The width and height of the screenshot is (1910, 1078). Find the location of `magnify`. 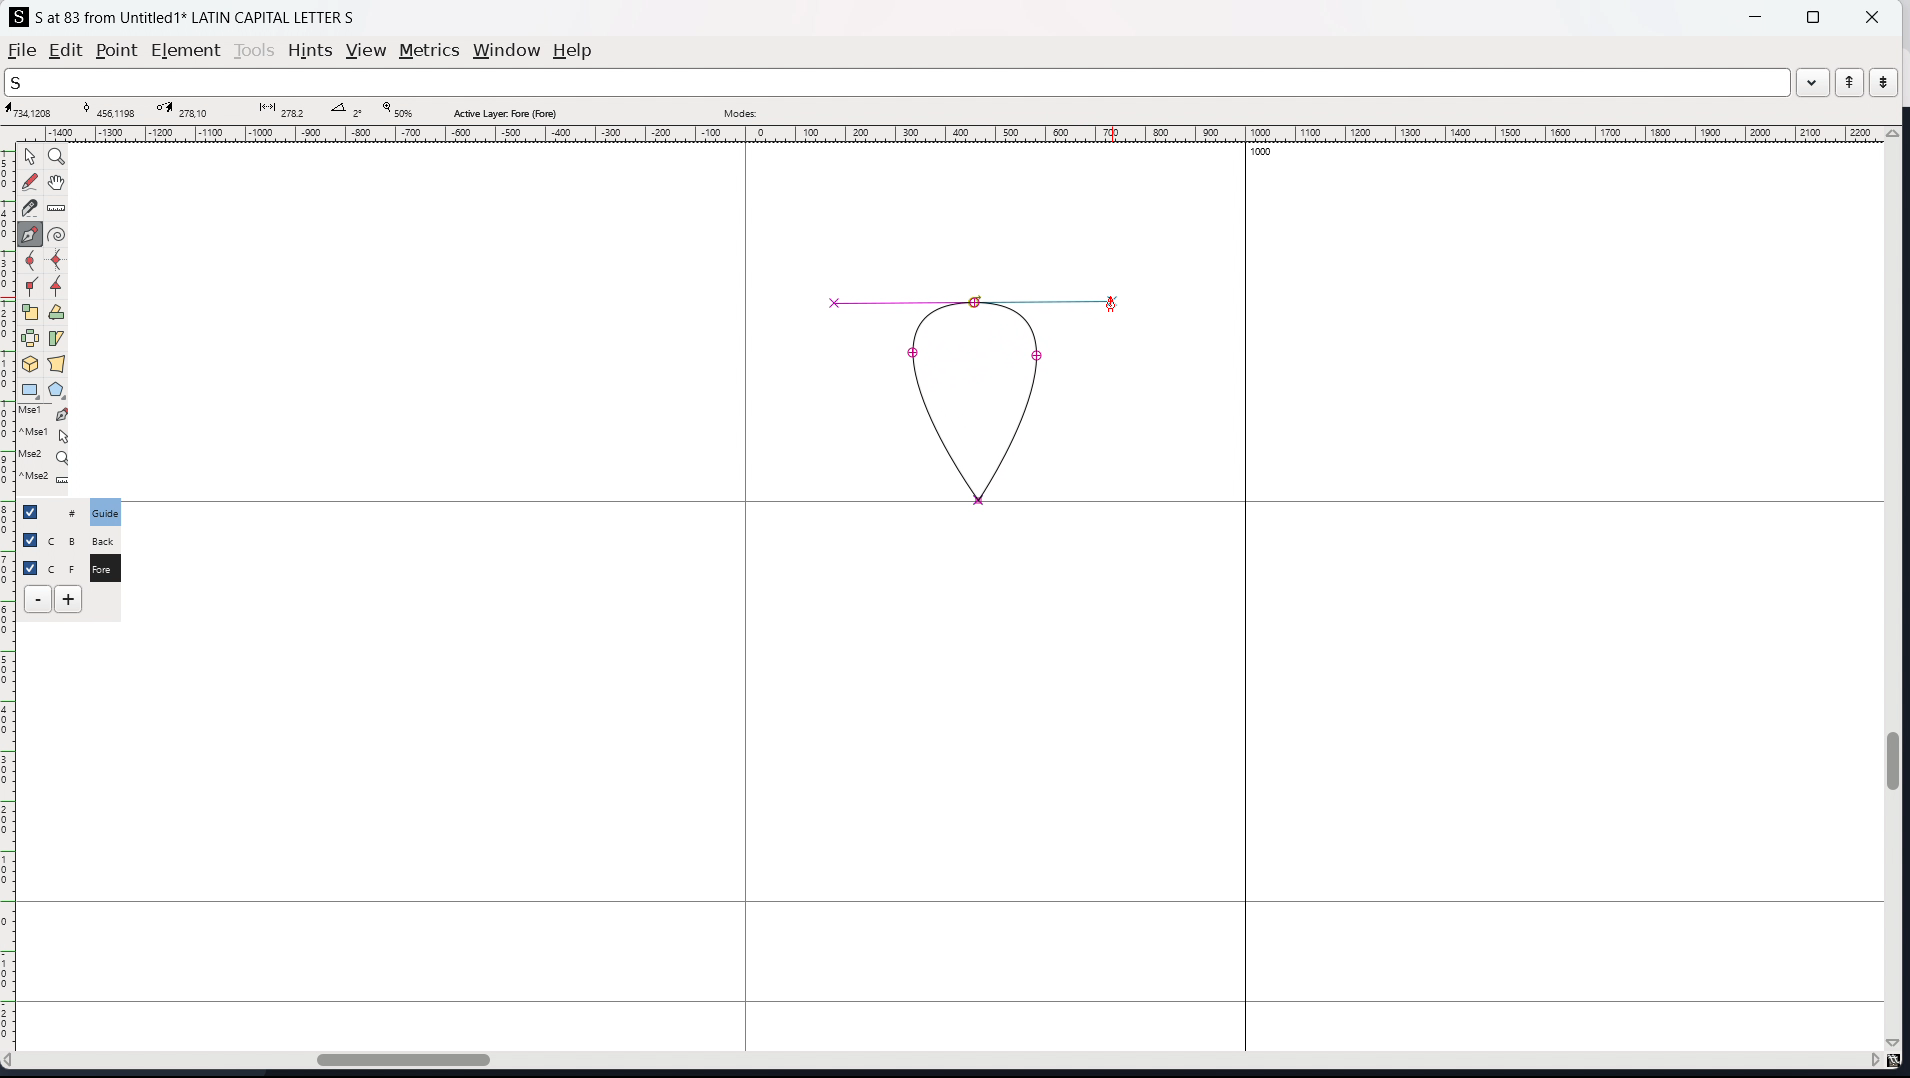

magnify is located at coordinates (58, 158).